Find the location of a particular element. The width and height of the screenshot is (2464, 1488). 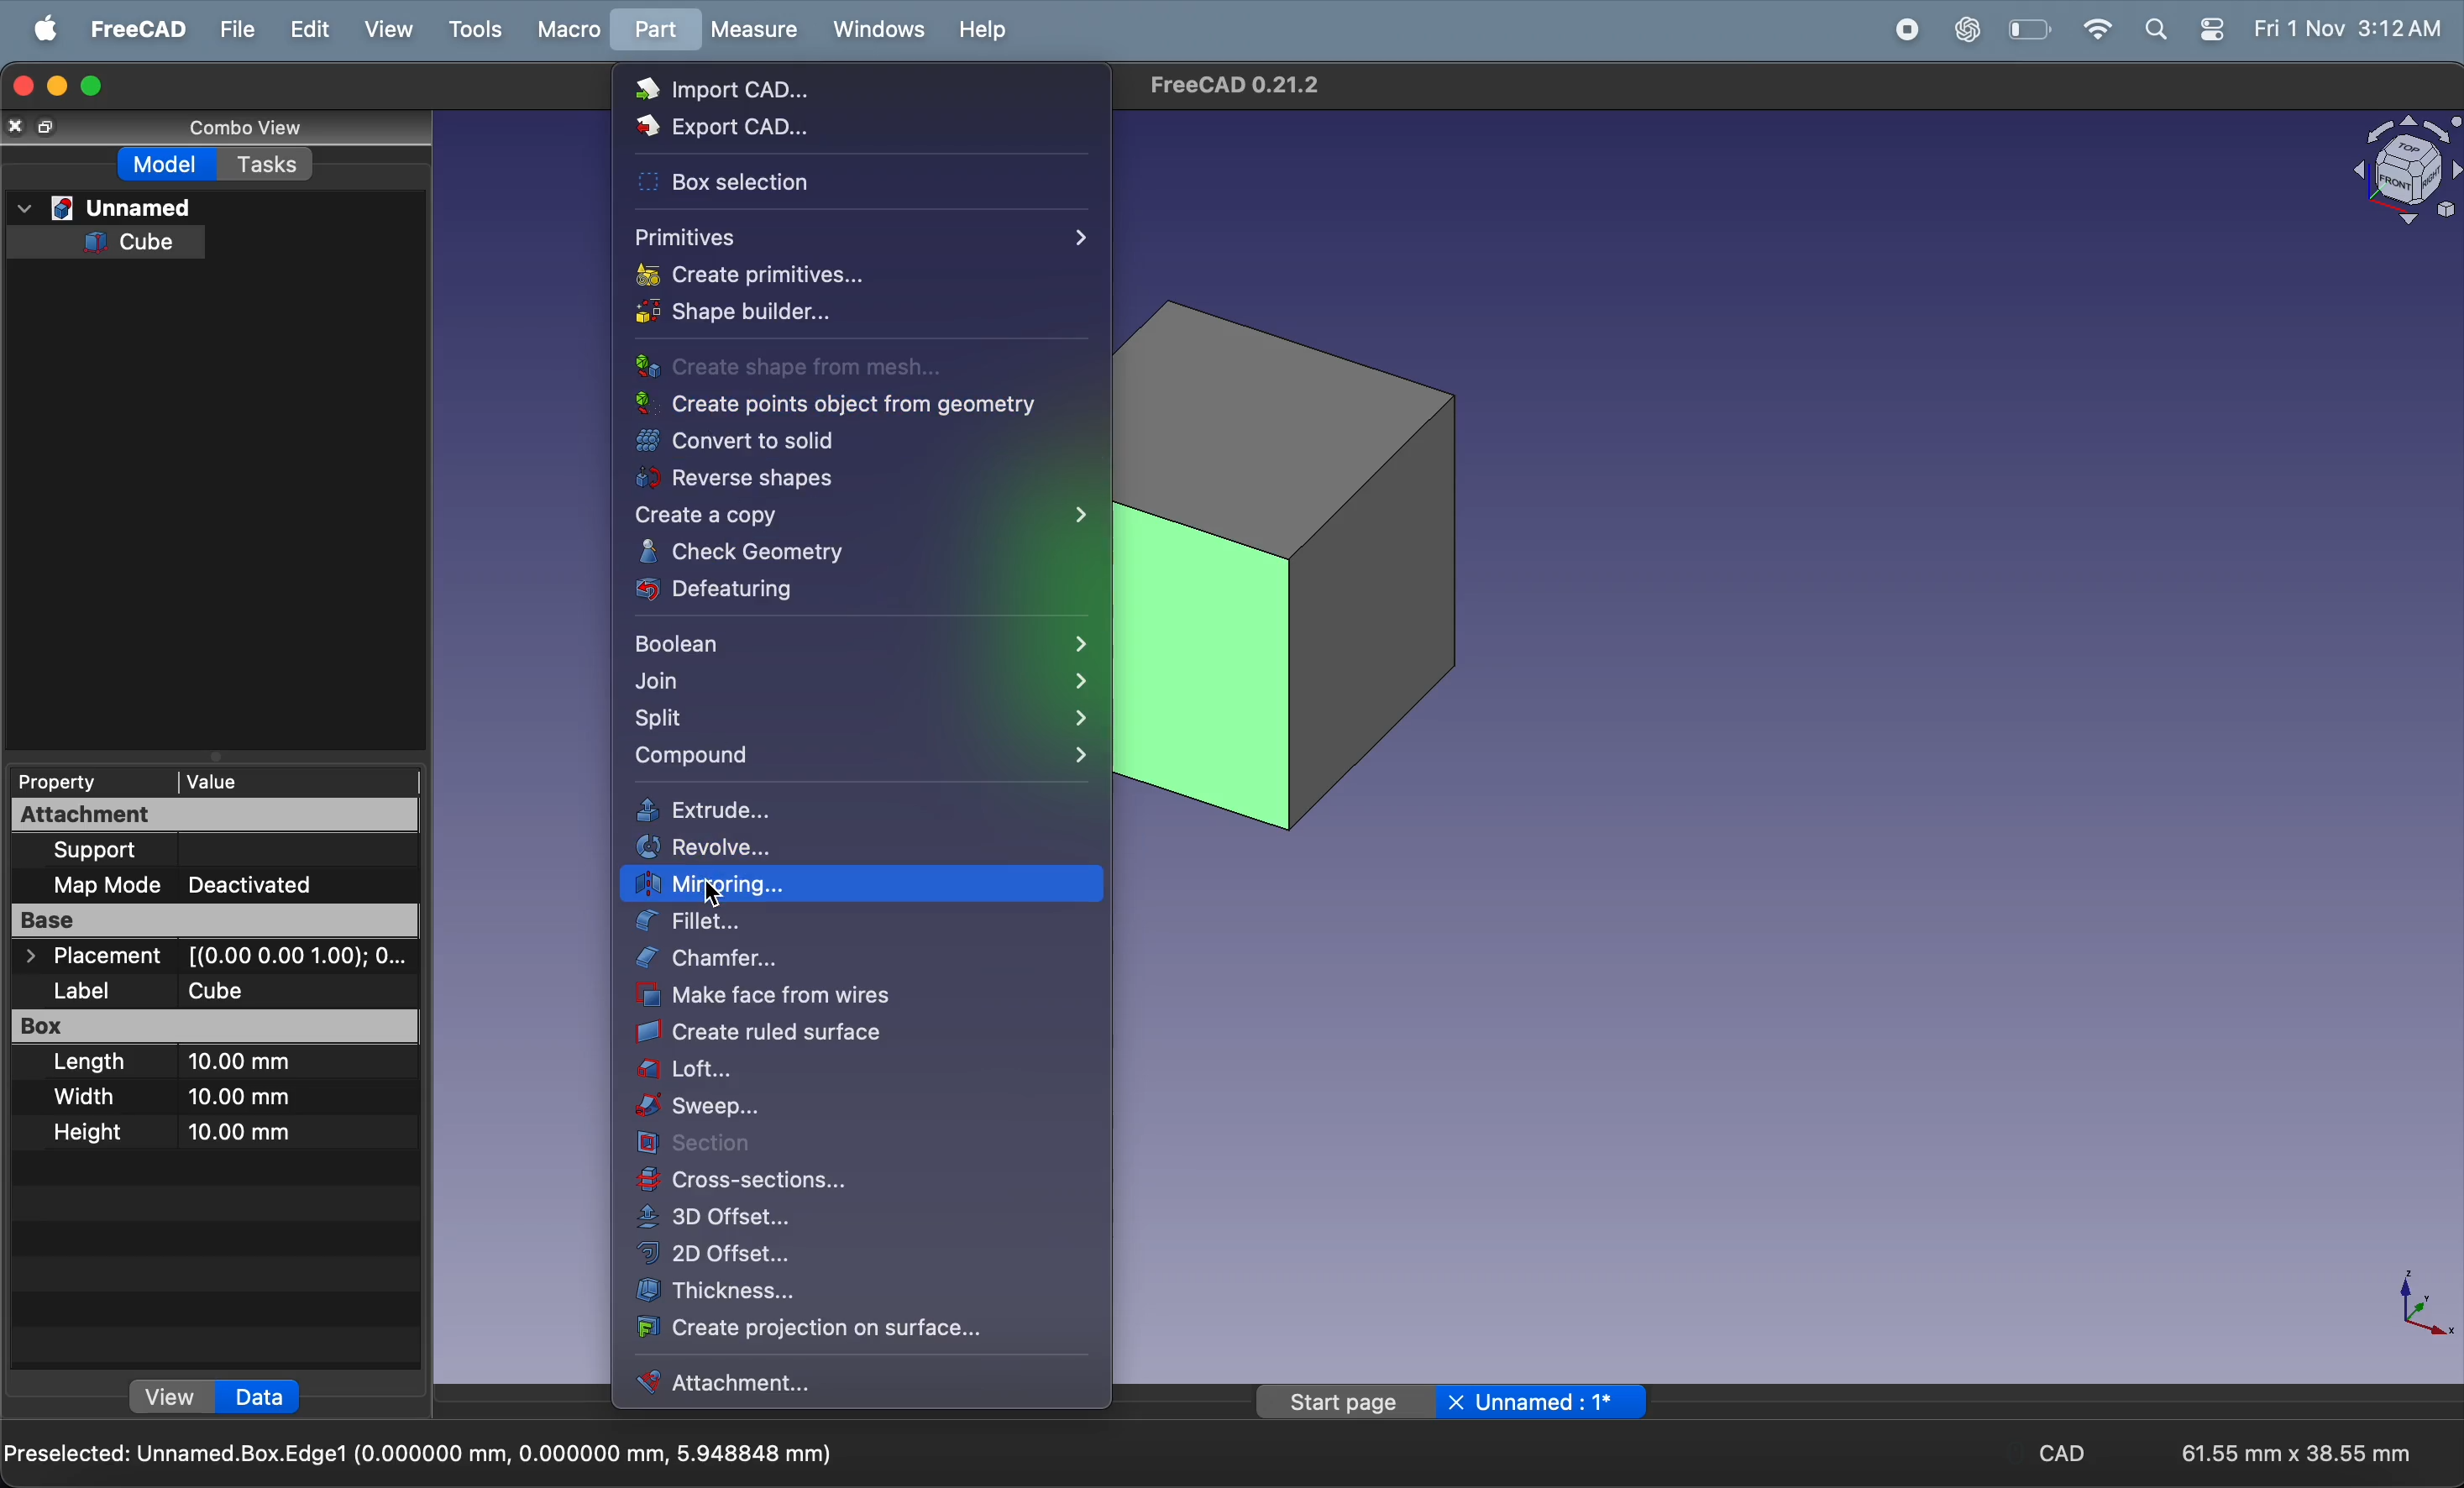

minimize is located at coordinates (58, 86).